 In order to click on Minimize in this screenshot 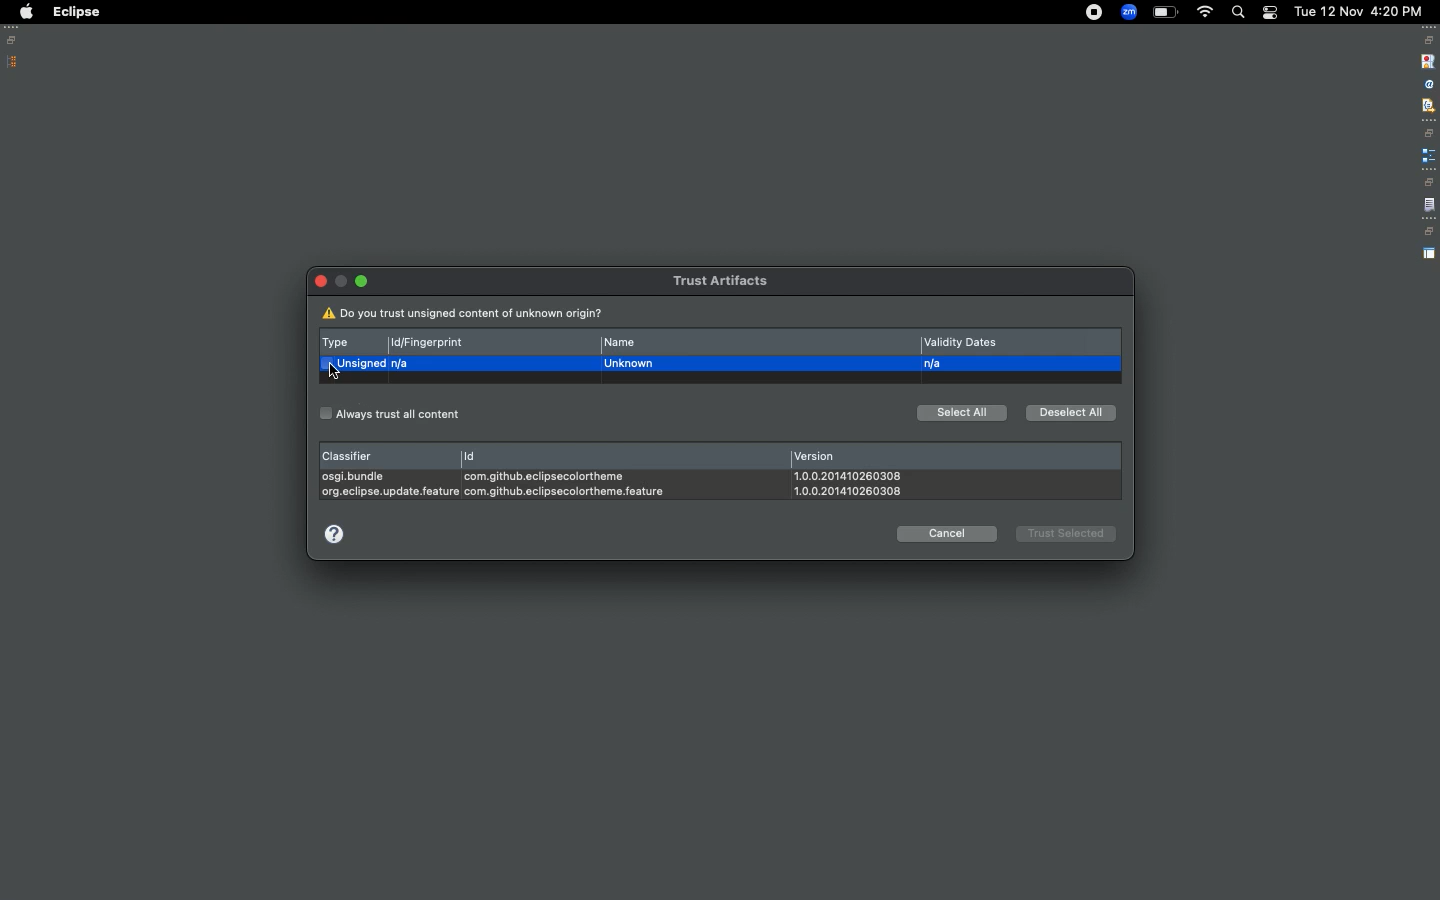, I will do `click(364, 282)`.